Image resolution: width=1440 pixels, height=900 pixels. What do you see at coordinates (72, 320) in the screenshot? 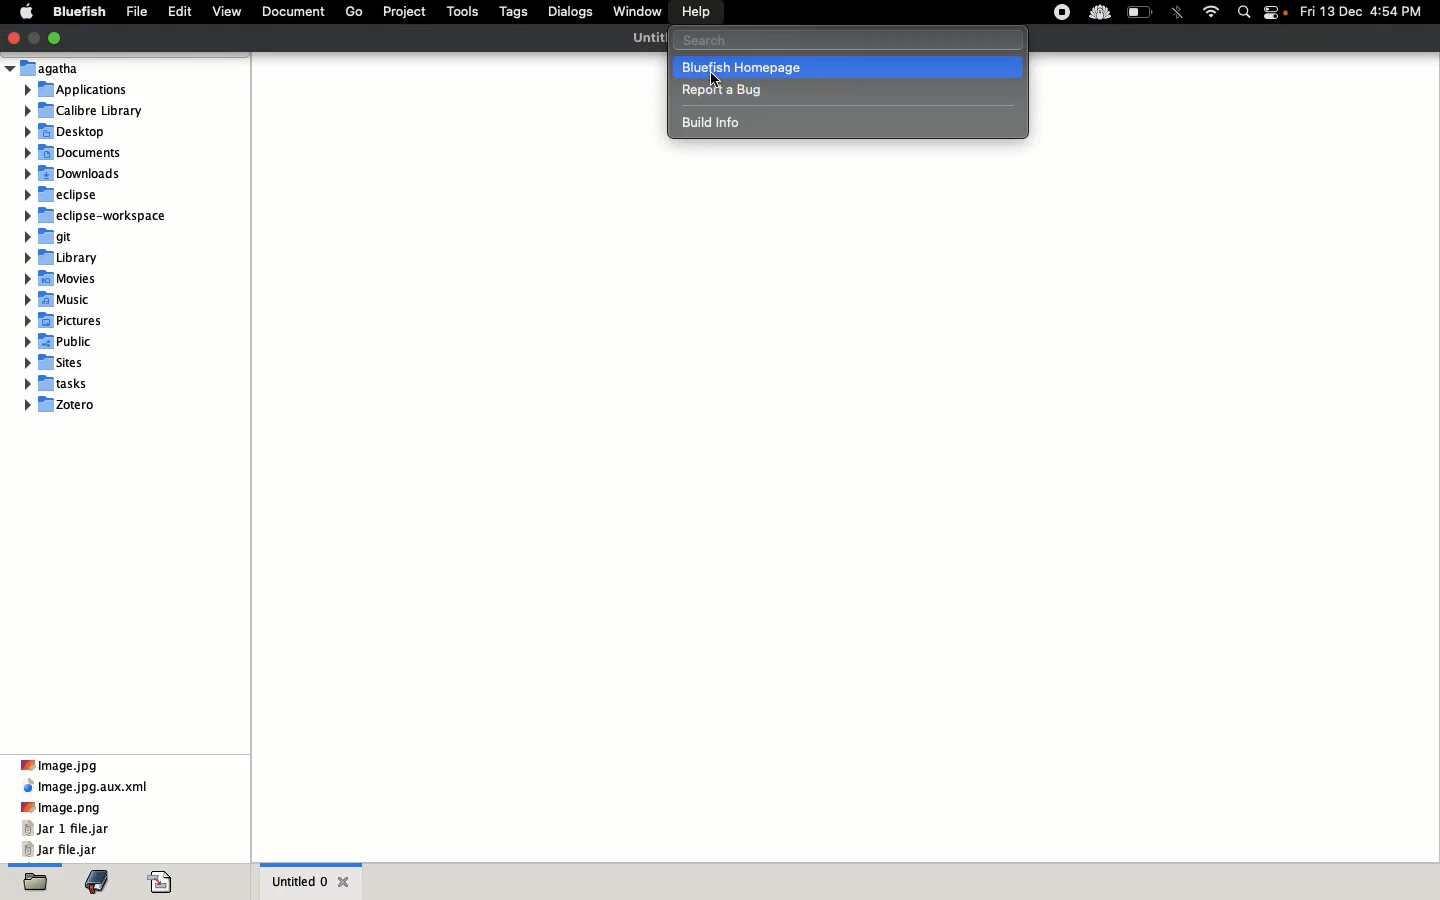
I see `pictures` at bounding box center [72, 320].